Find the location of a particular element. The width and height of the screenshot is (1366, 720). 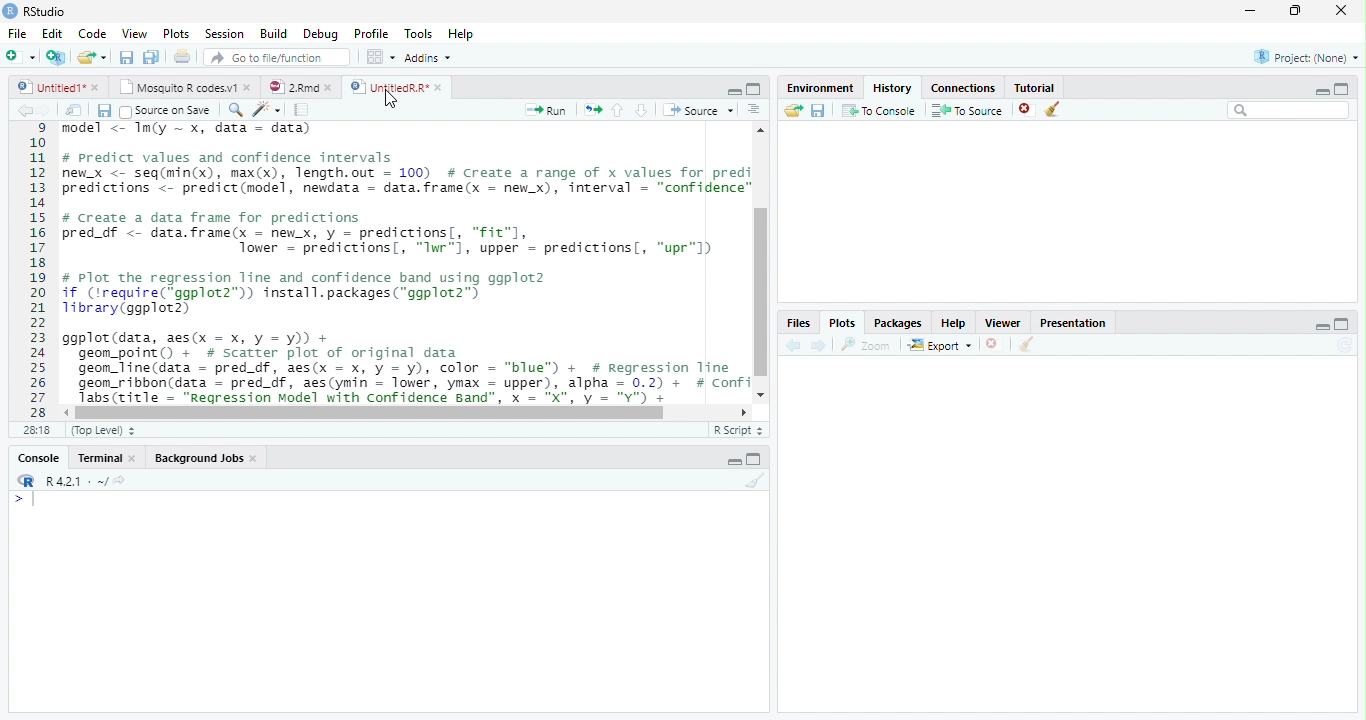

Clear Console is located at coordinates (1053, 109).